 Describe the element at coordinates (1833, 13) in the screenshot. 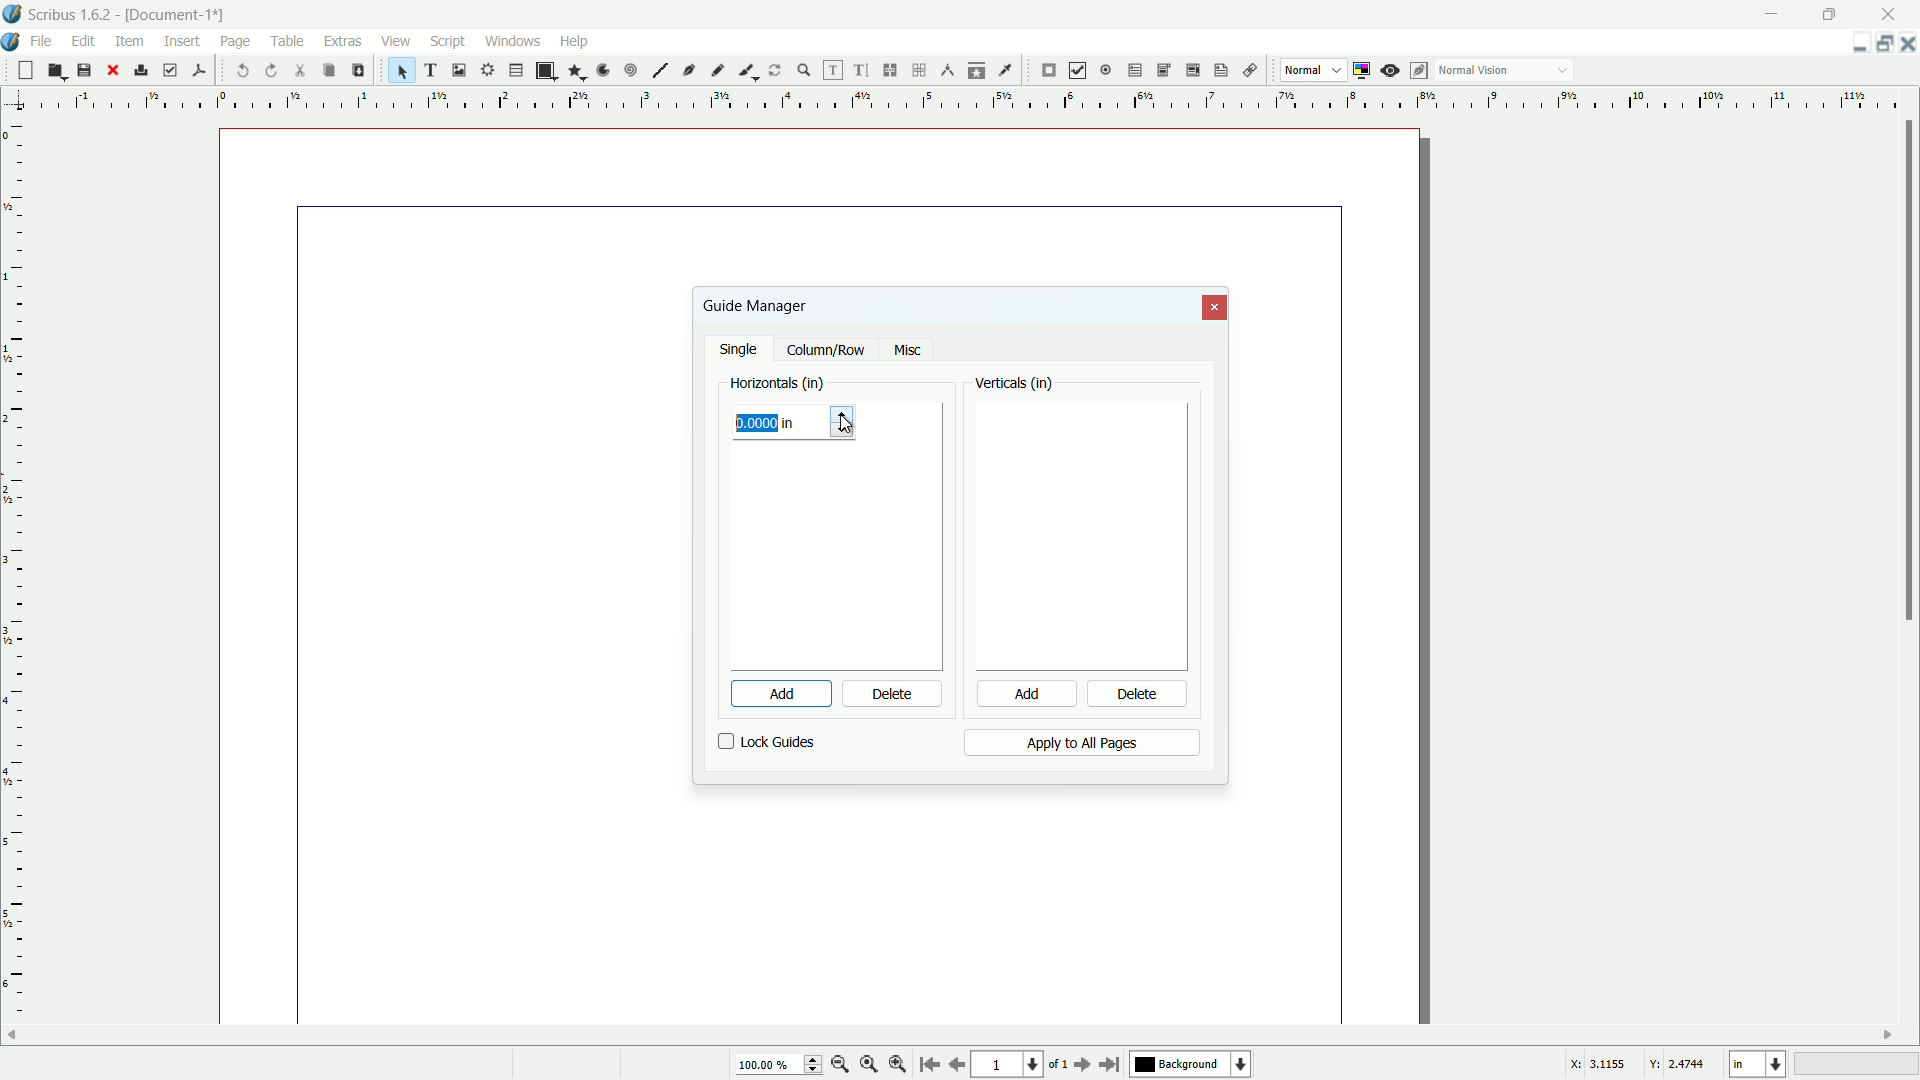

I see `maximize` at that location.